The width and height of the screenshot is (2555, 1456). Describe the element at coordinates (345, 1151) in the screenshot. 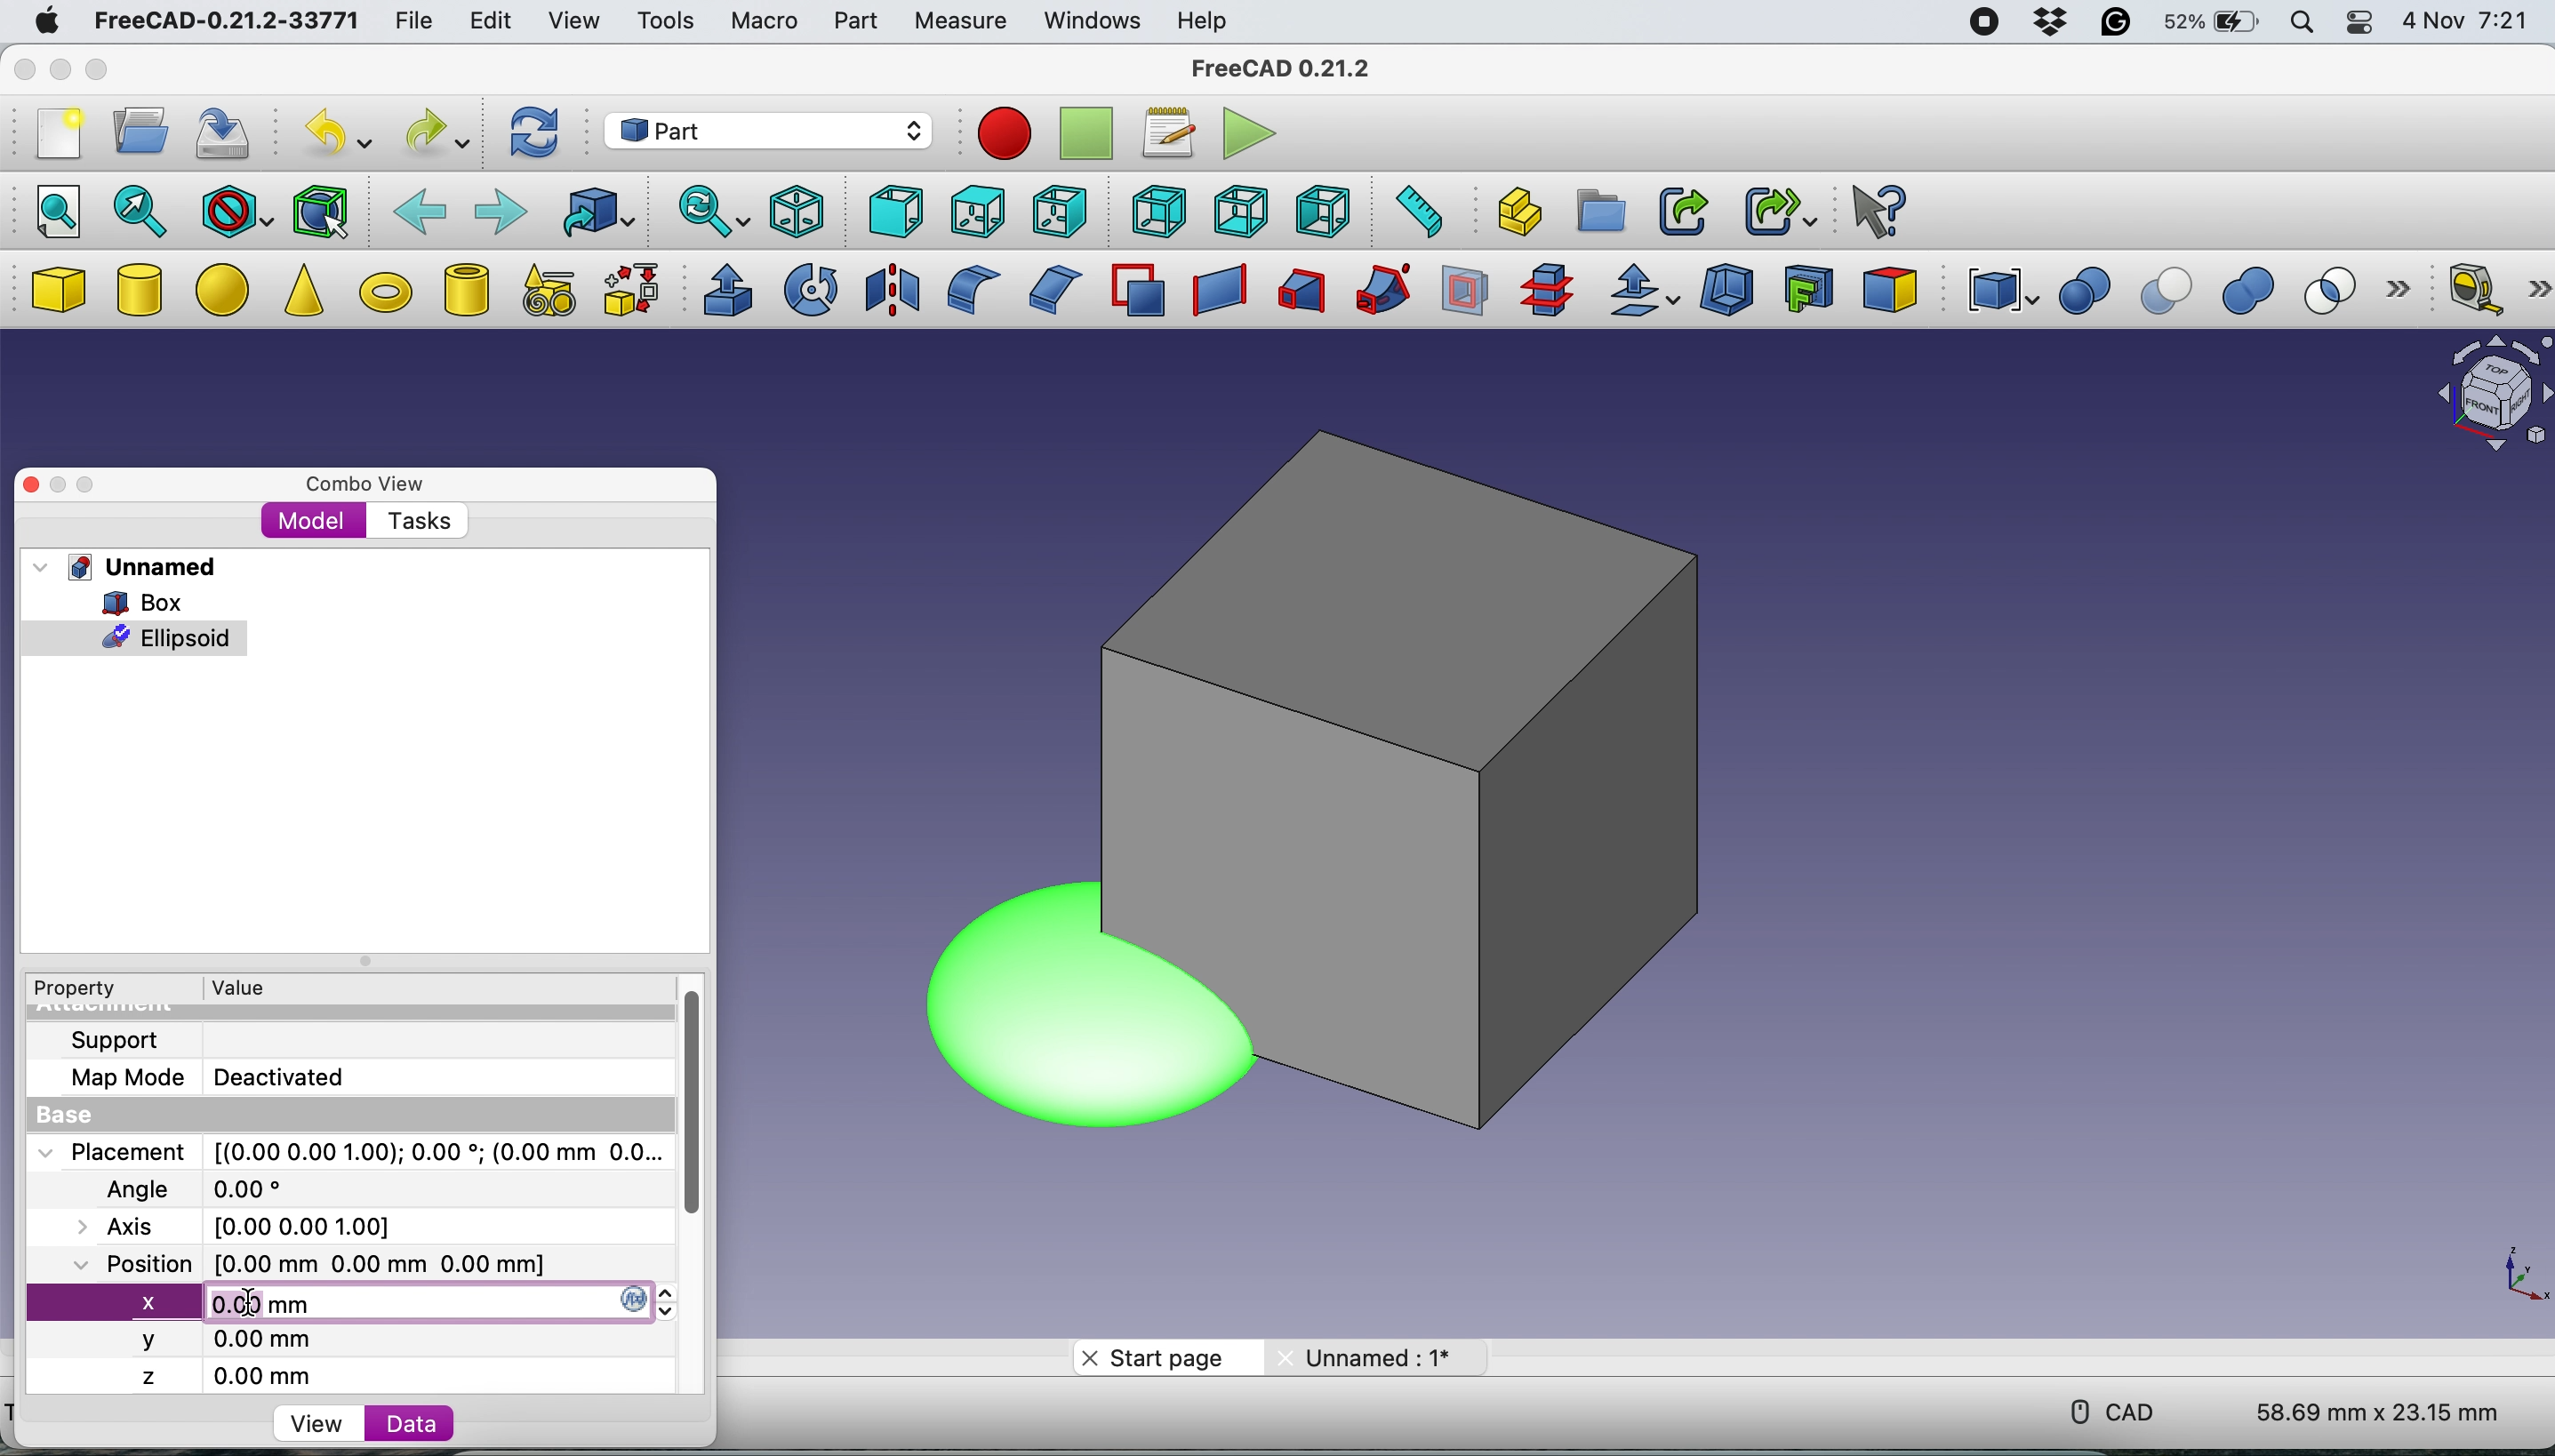

I see `Placement [(0.00 0.00 1.00); 0.00 *; (0.00 mm 0.0..` at that location.